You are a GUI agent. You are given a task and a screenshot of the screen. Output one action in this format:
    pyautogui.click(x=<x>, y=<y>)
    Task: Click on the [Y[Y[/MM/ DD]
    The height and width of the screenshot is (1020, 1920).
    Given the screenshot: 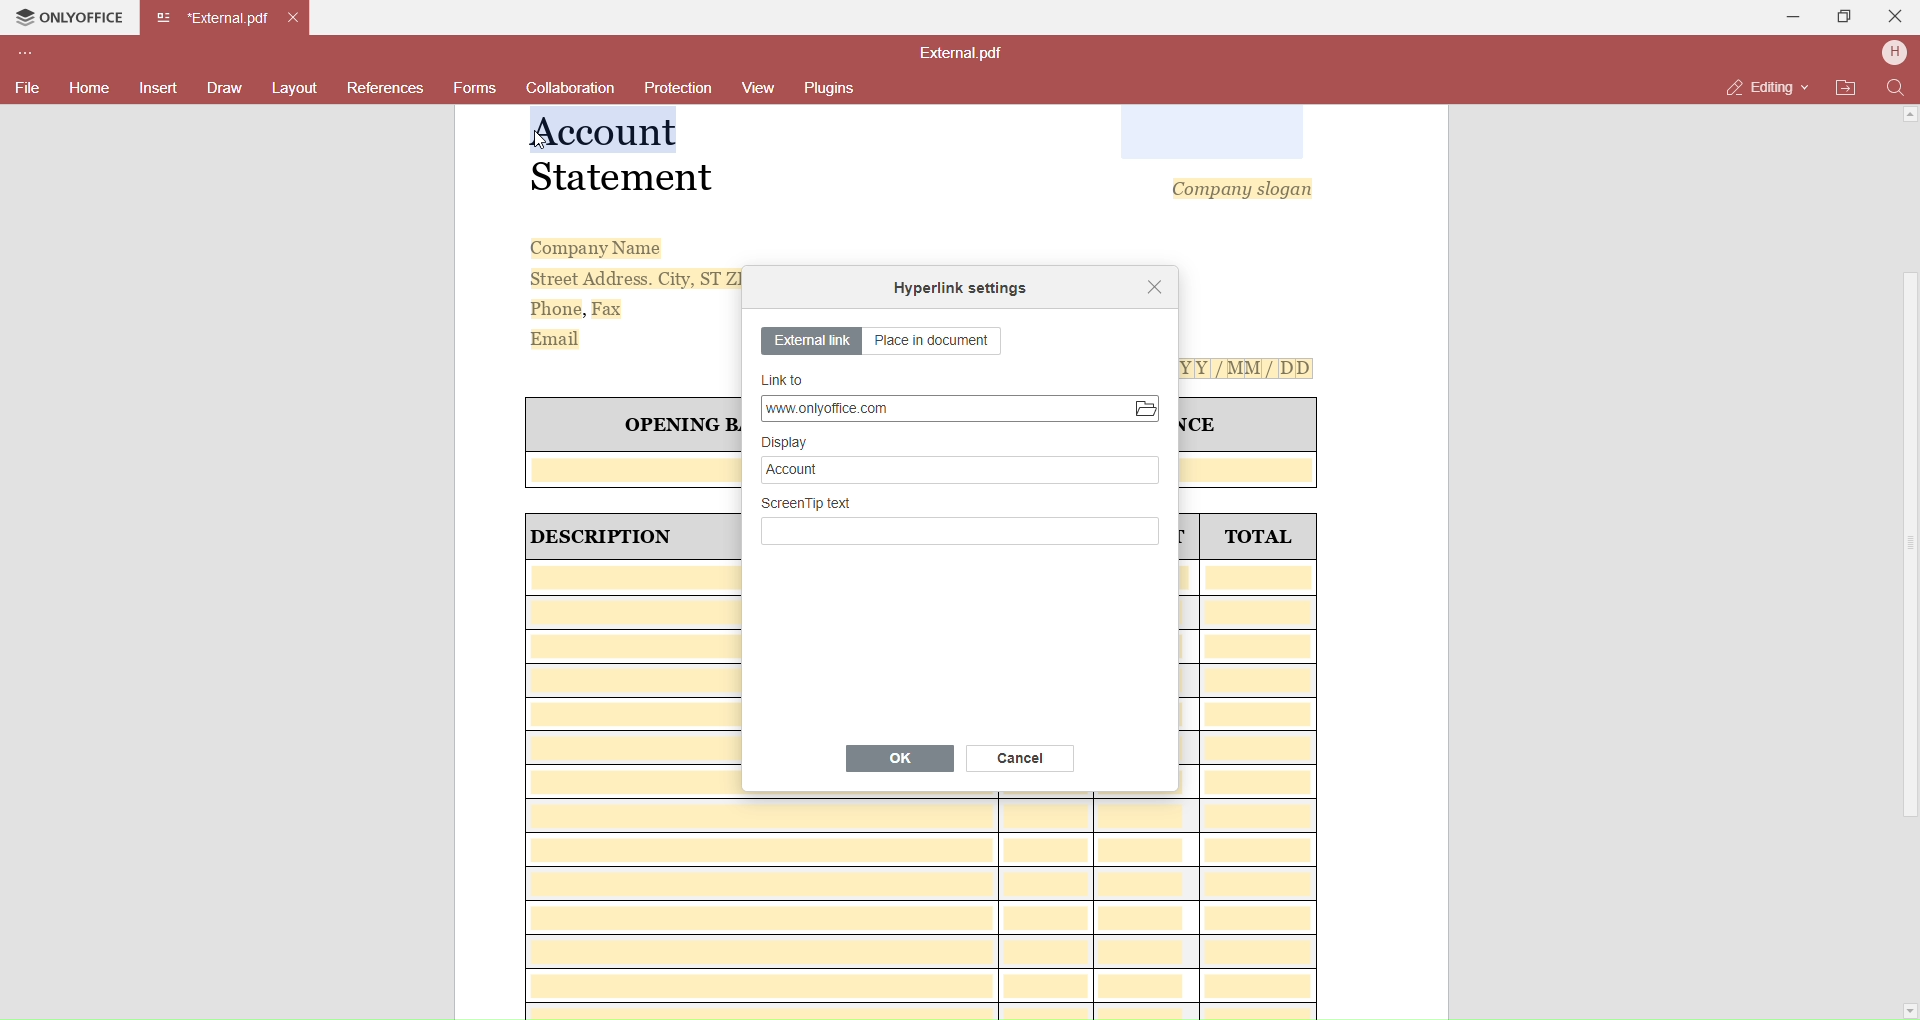 What is the action you would take?
    pyautogui.click(x=1252, y=369)
    